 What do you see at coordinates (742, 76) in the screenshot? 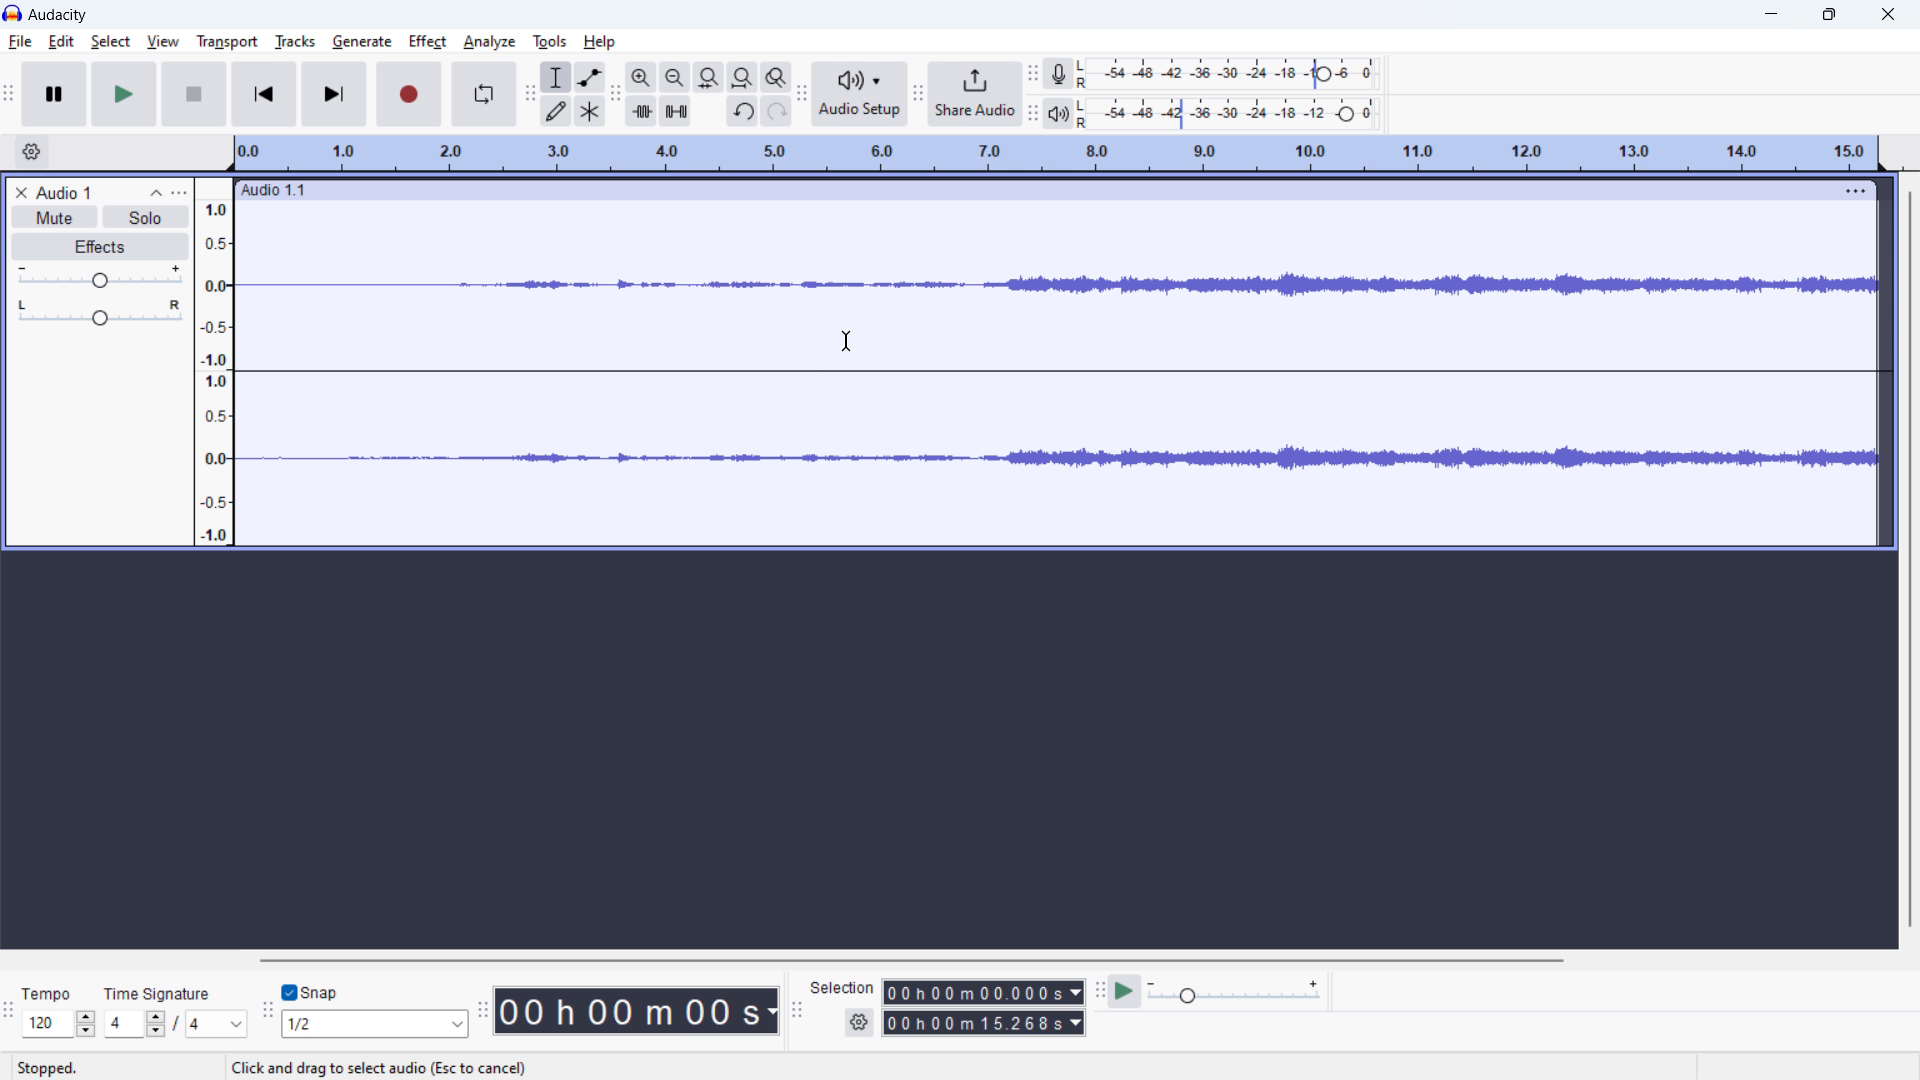
I see `fit project to width` at bounding box center [742, 76].